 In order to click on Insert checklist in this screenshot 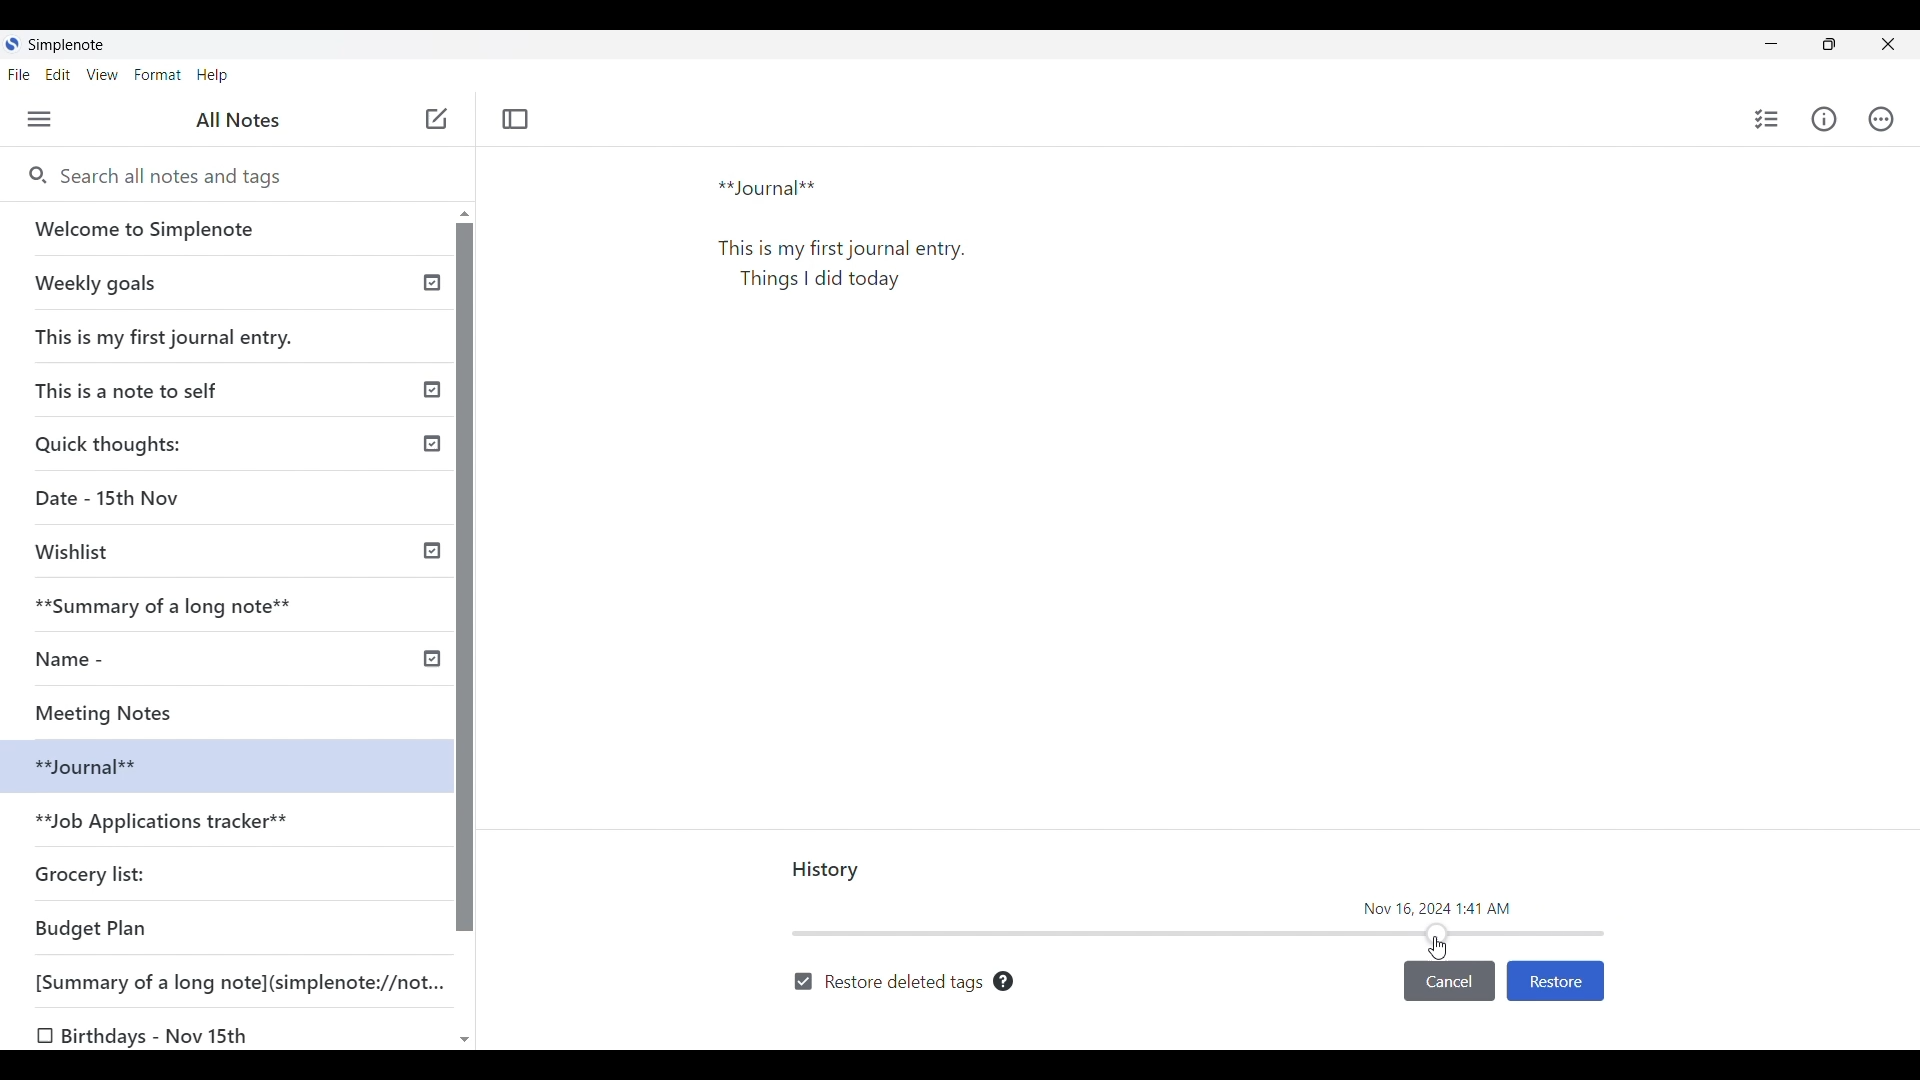, I will do `click(1768, 119)`.